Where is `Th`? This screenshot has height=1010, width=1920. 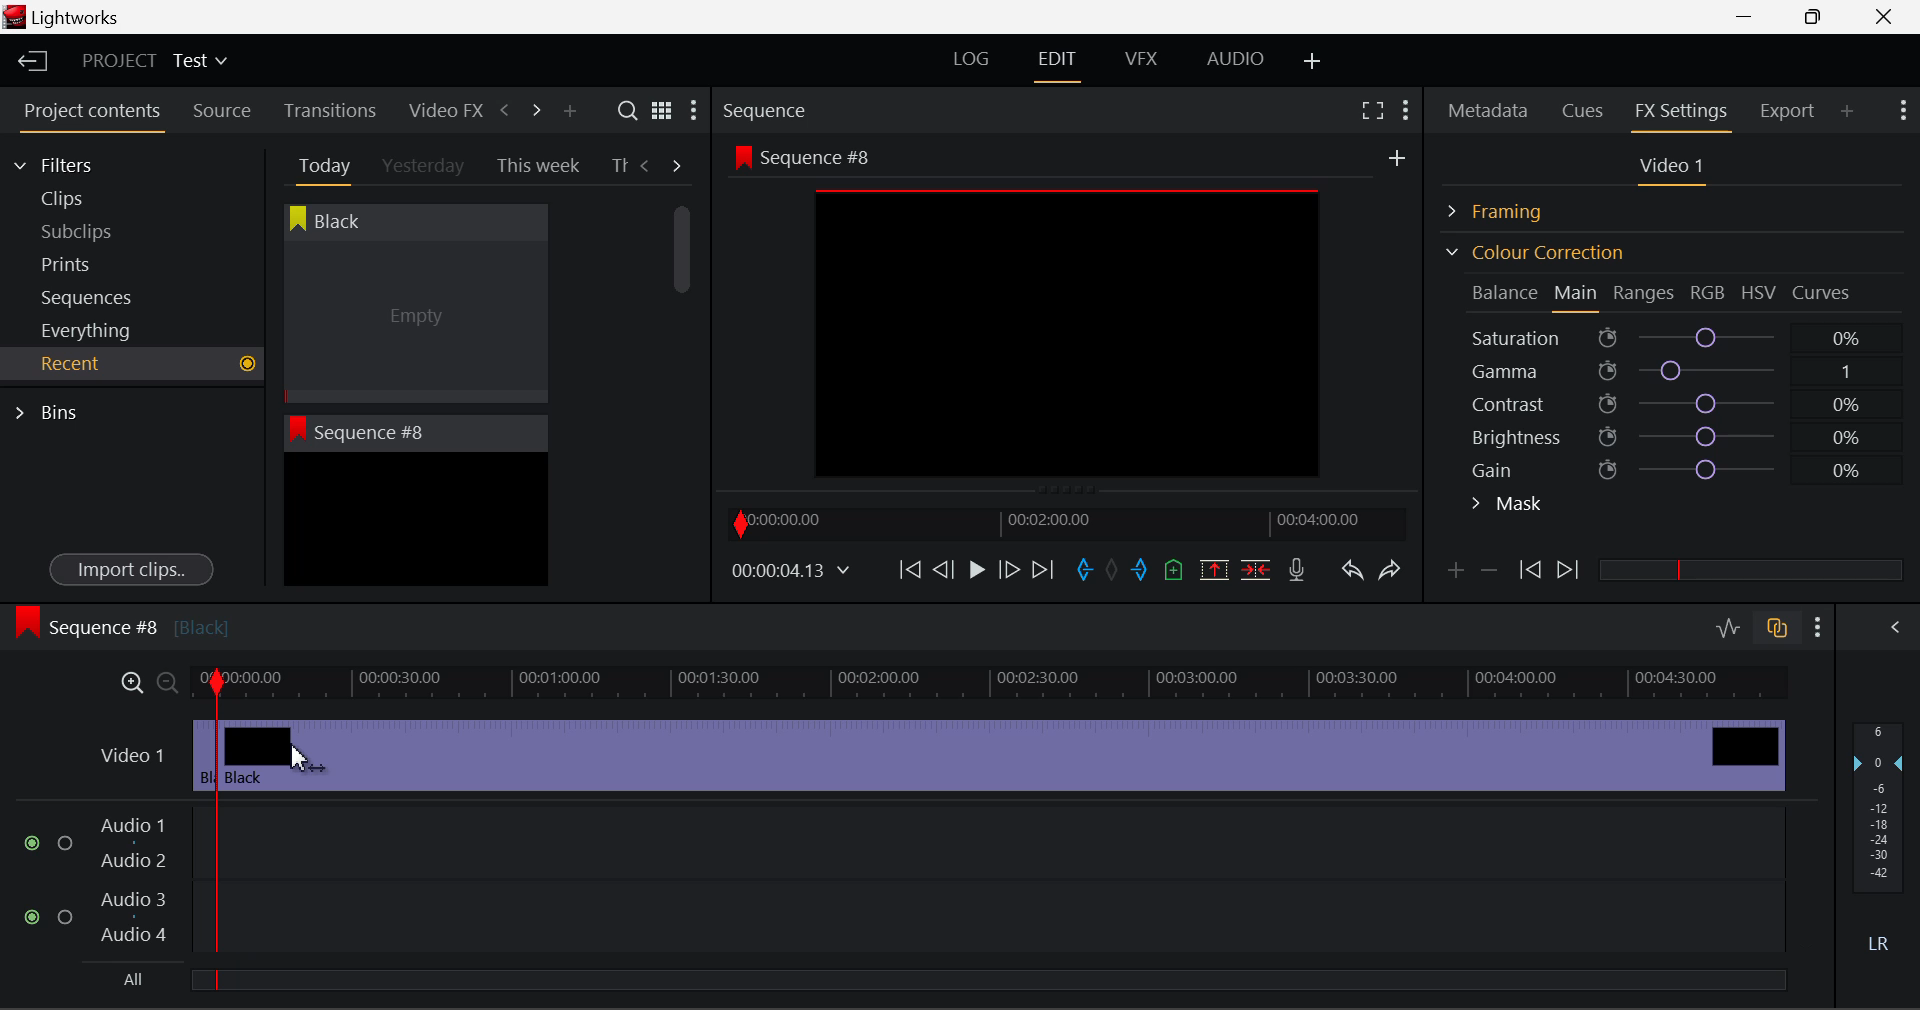
Th is located at coordinates (618, 165).